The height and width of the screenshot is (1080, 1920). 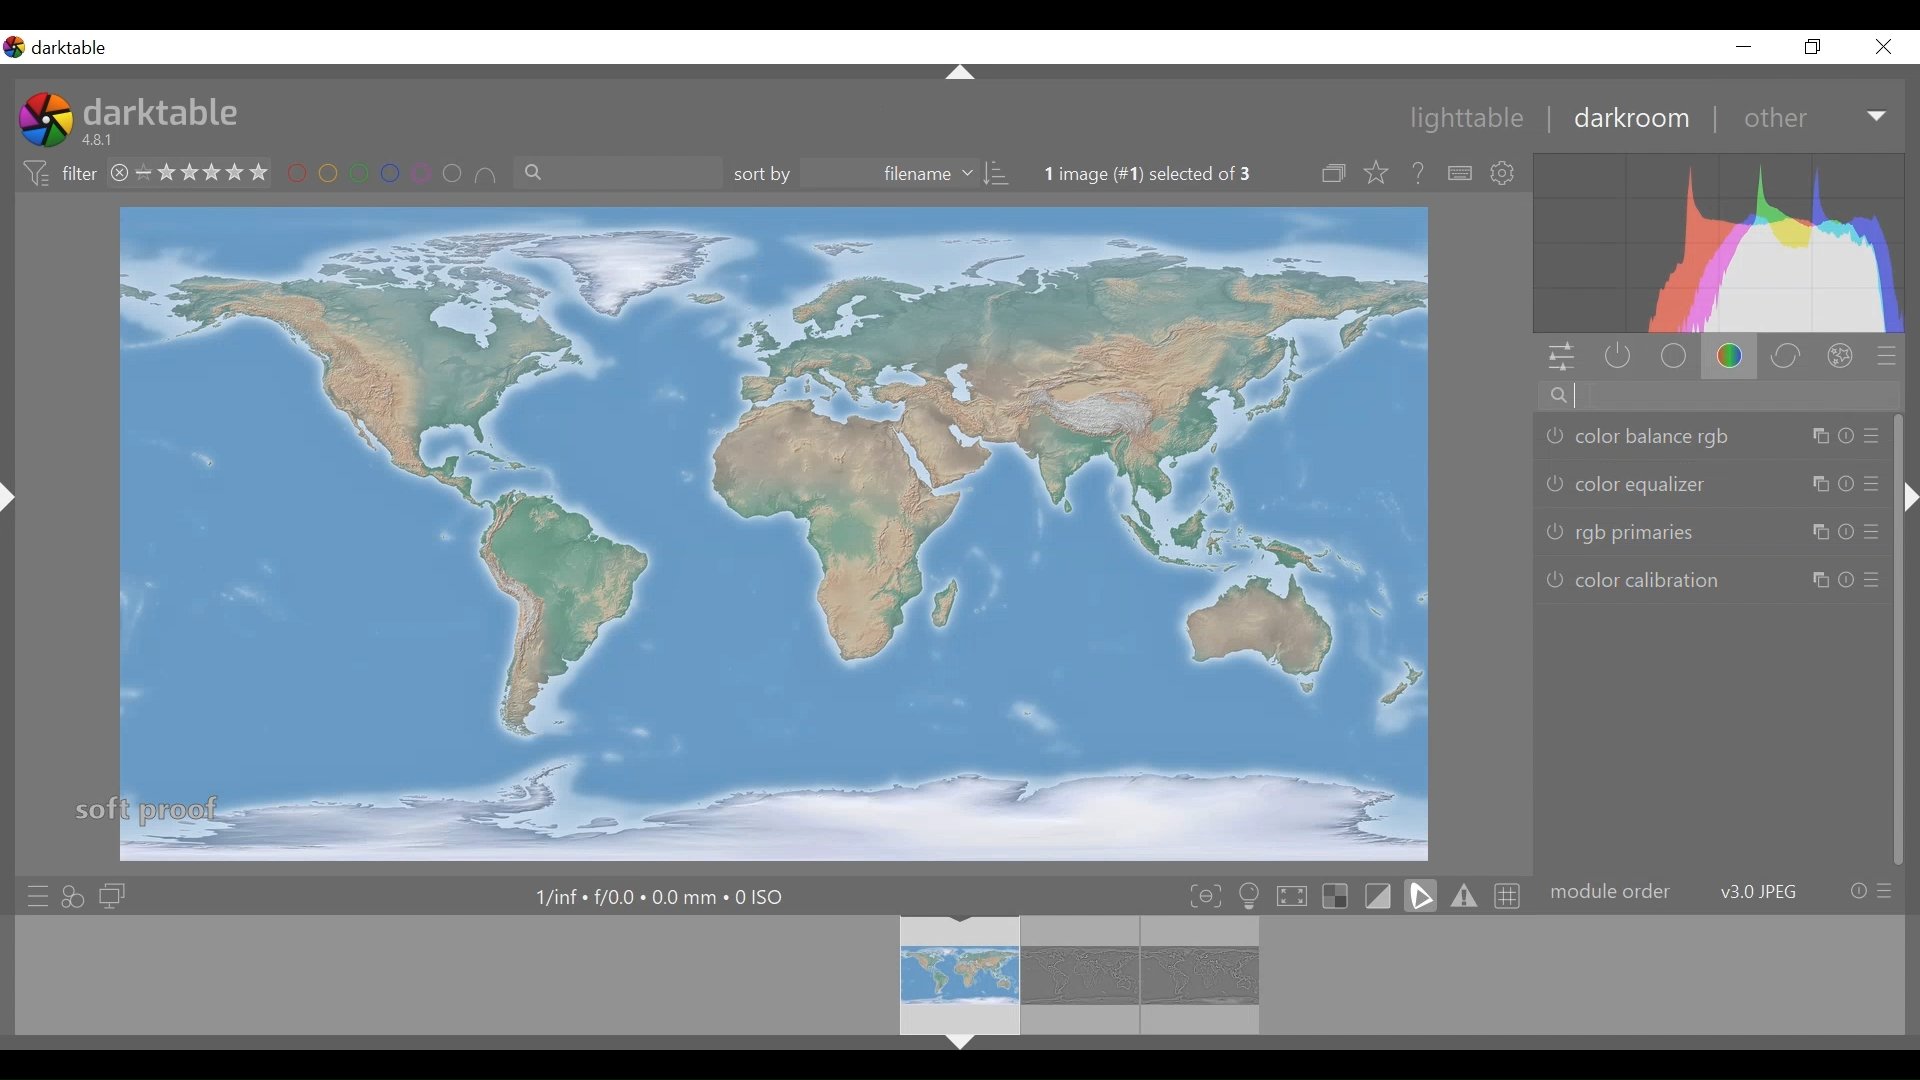 What do you see at coordinates (1731, 356) in the screenshot?
I see `color` at bounding box center [1731, 356].